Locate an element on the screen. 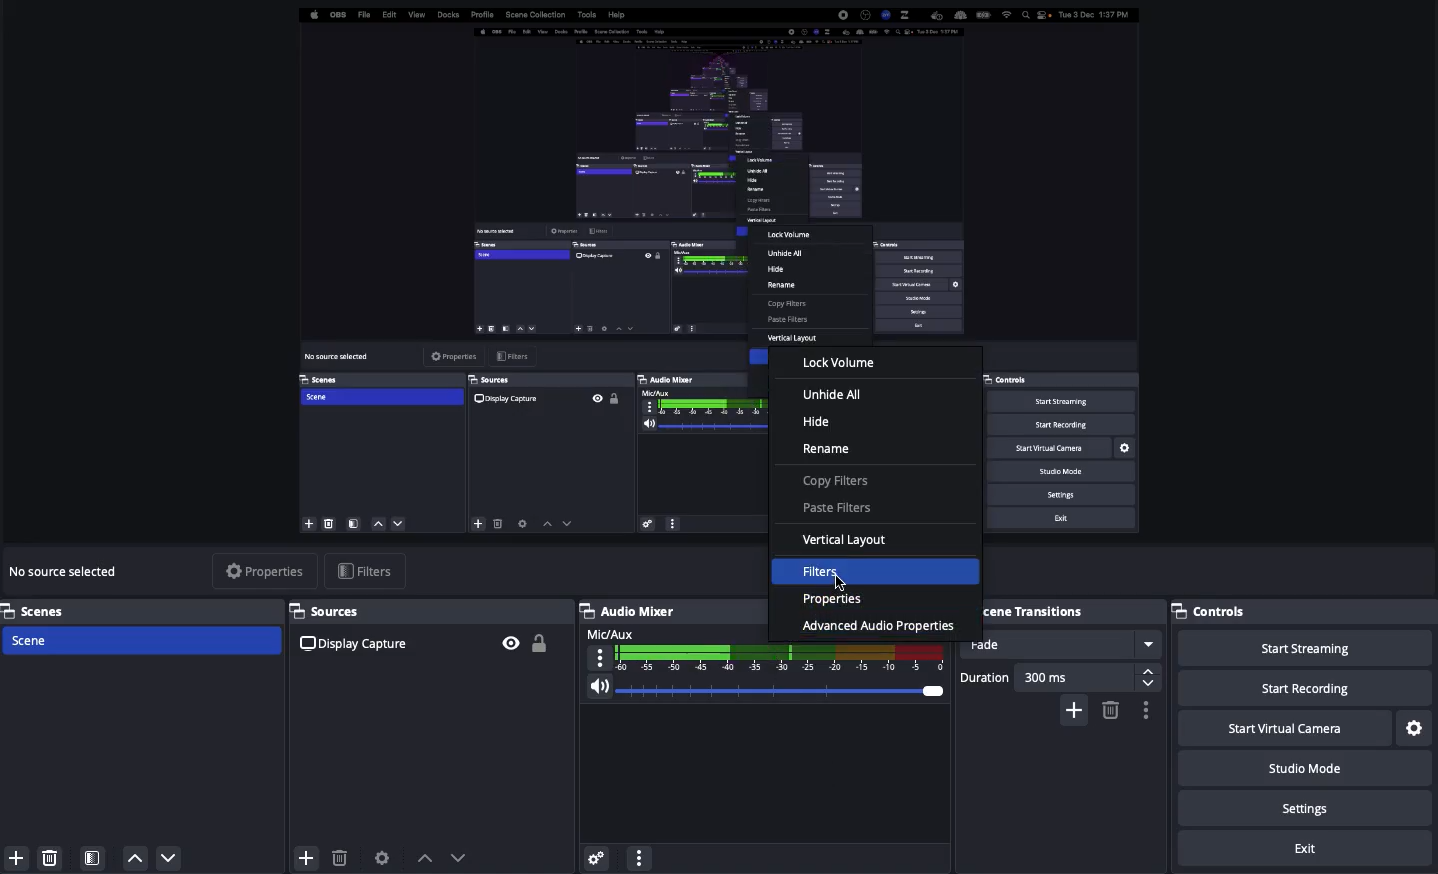 Image resolution: width=1438 pixels, height=874 pixels. Rename is located at coordinates (827, 449).